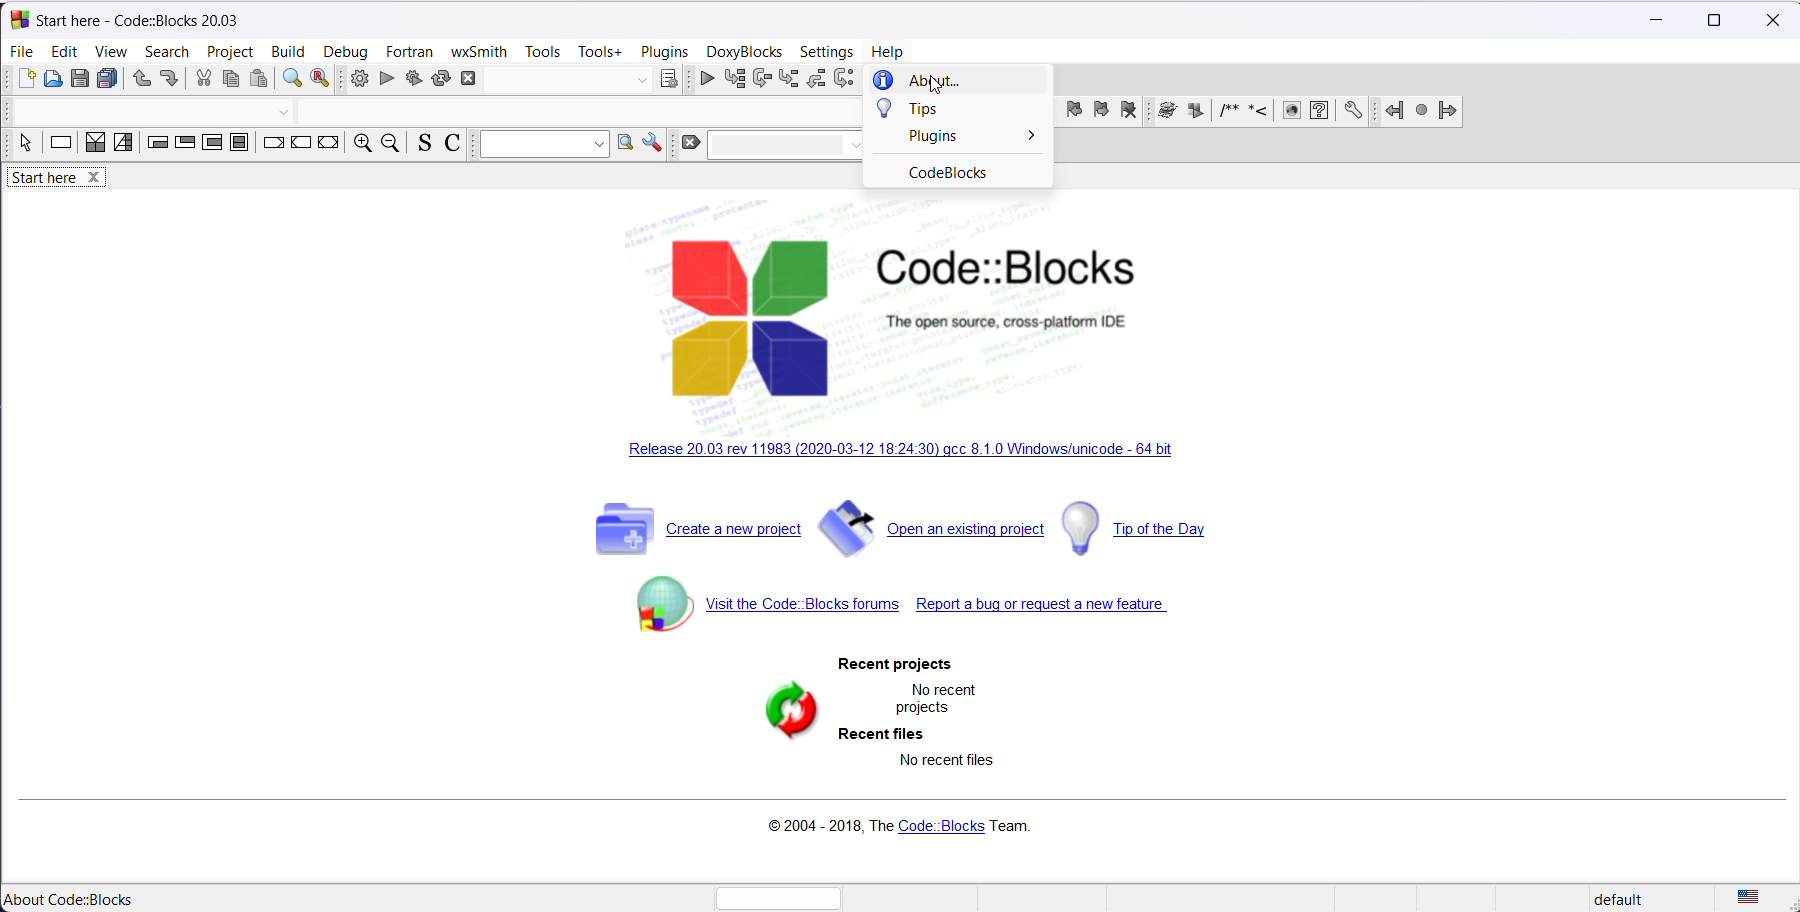 This screenshot has height=912, width=1800. Describe the element at coordinates (598, 50) in the screenshot. I see `tools+` at that location.